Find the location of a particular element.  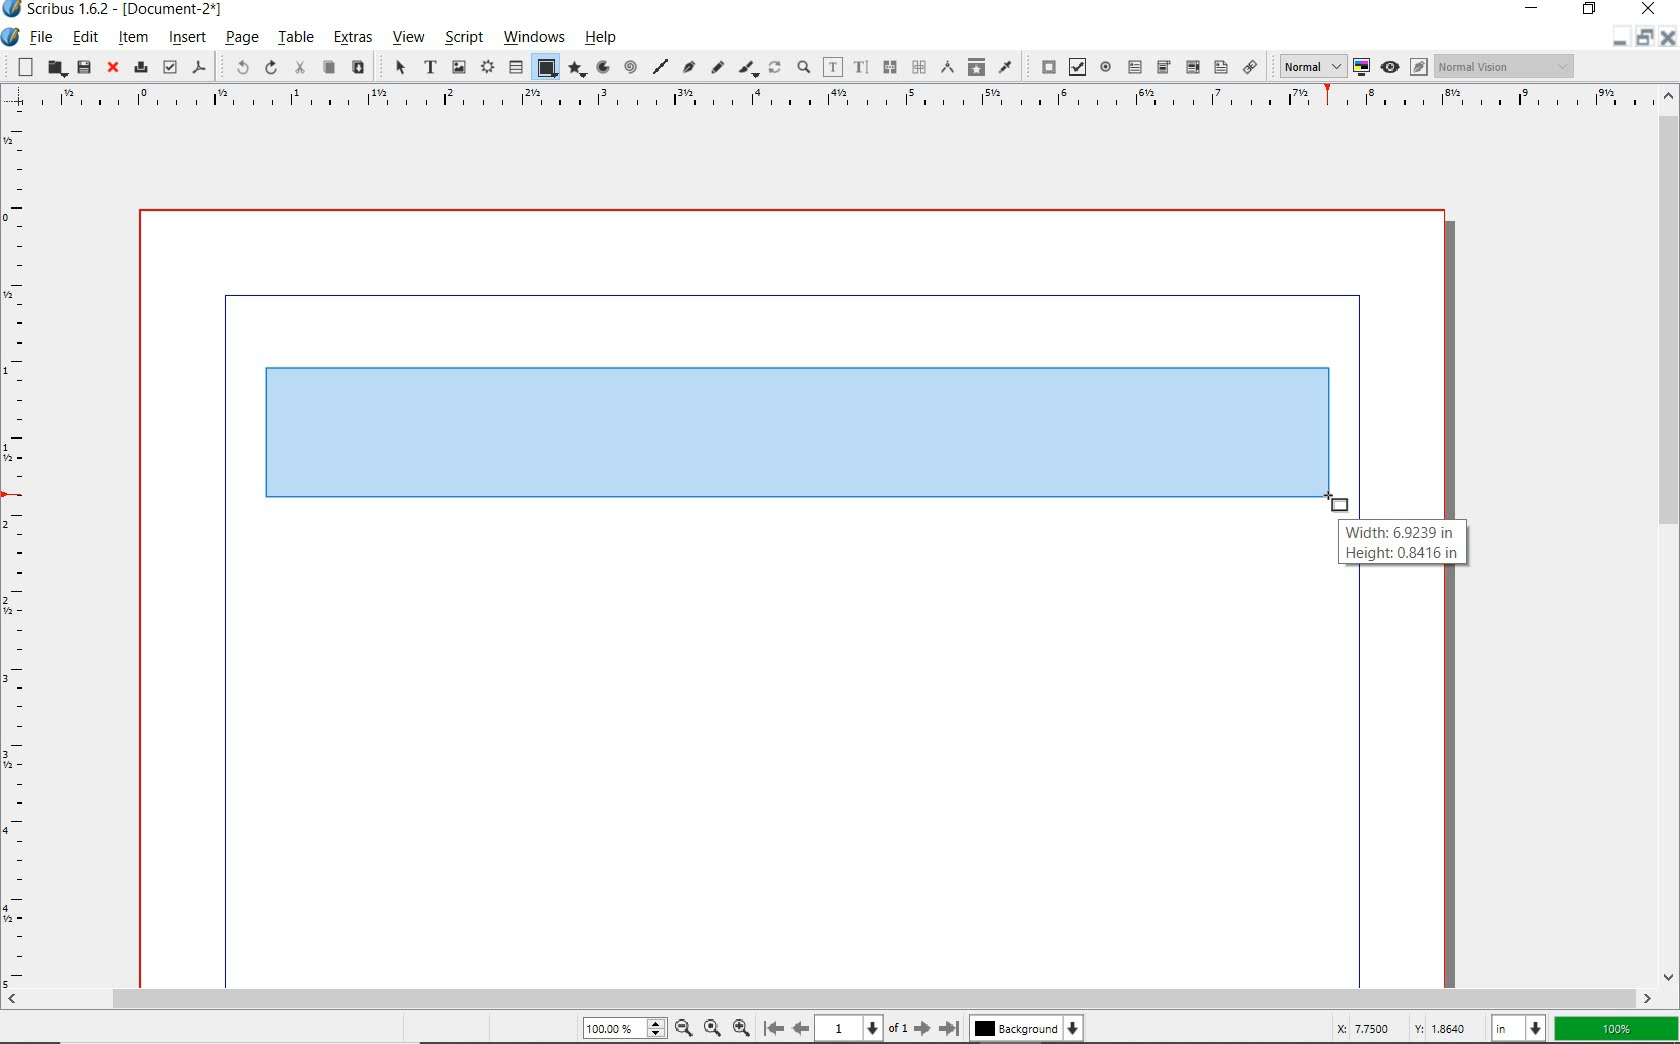

calligraphic line is located at coordinates (749, 69).